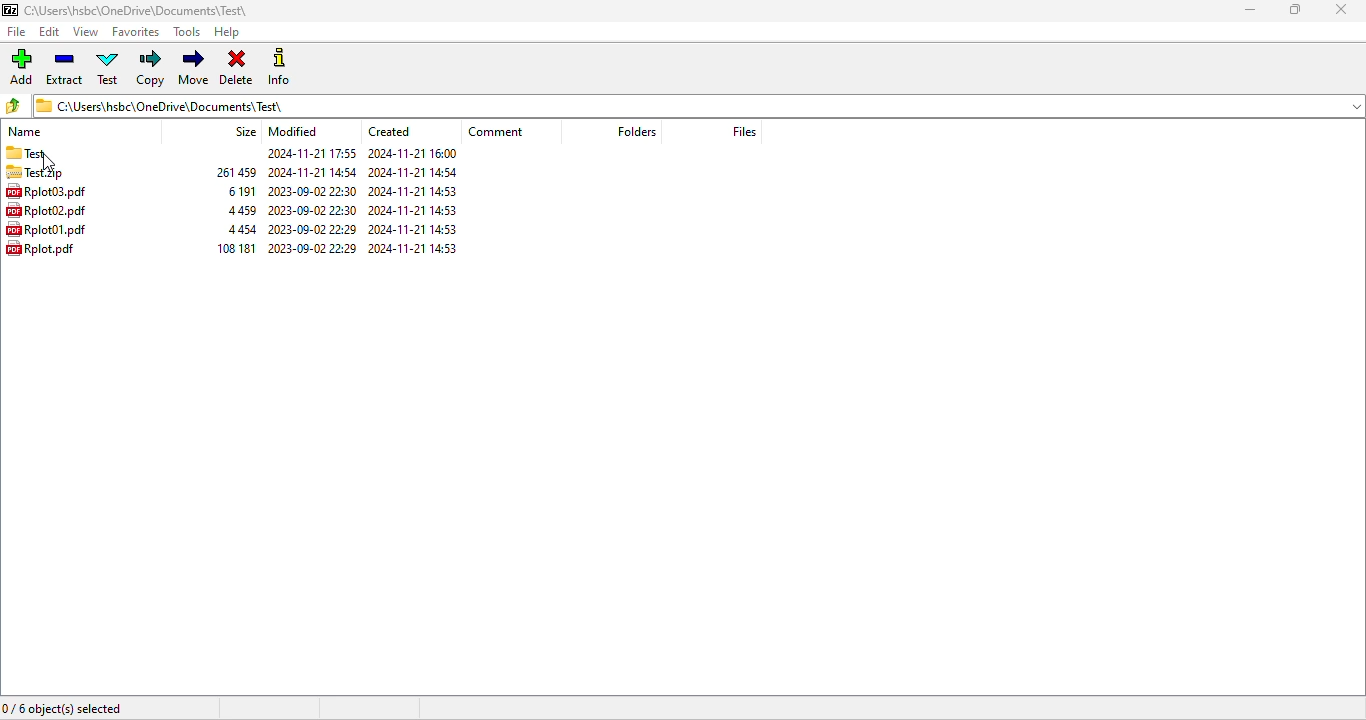 The height and width of the screenshot is (720, 1366). What do you see at coordinates (136, 31) in the screenshot?
I see `favorites` at bounding box center [136, 31].